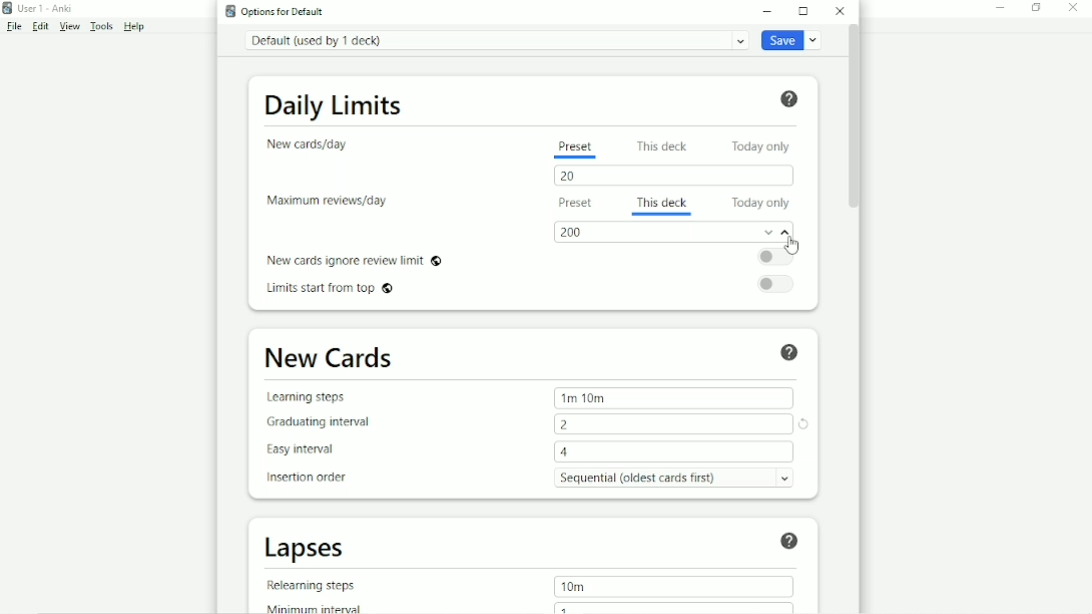  I want to click on User 1 - Anki, so click(45, 7).